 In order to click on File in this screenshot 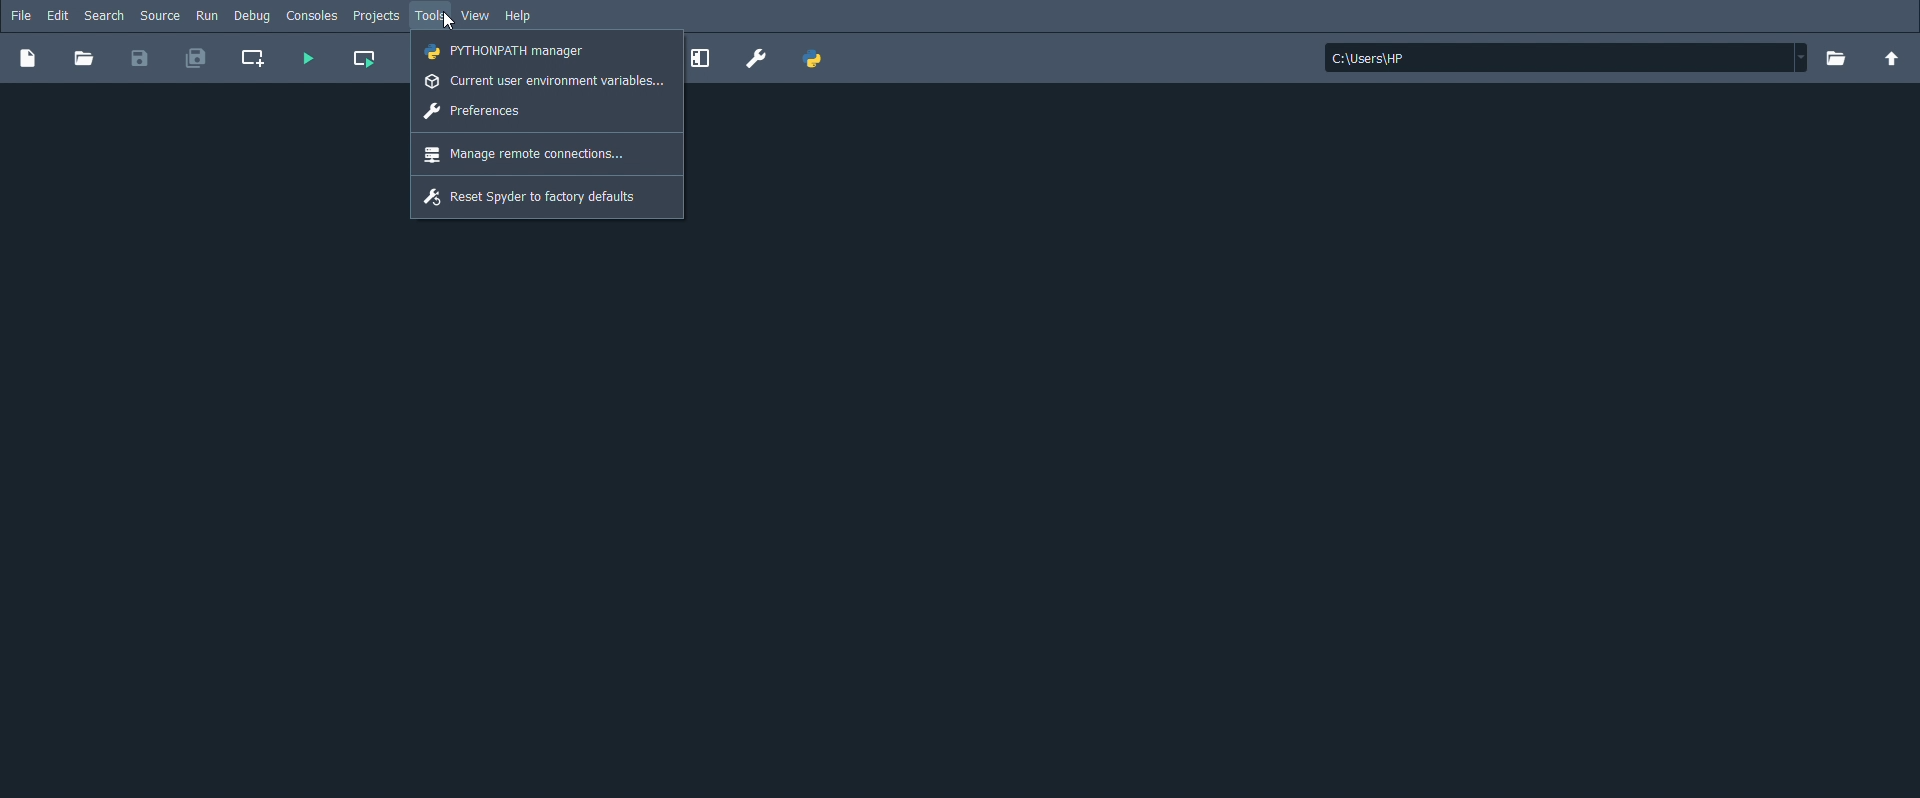, I will do `click(20, 16)`.